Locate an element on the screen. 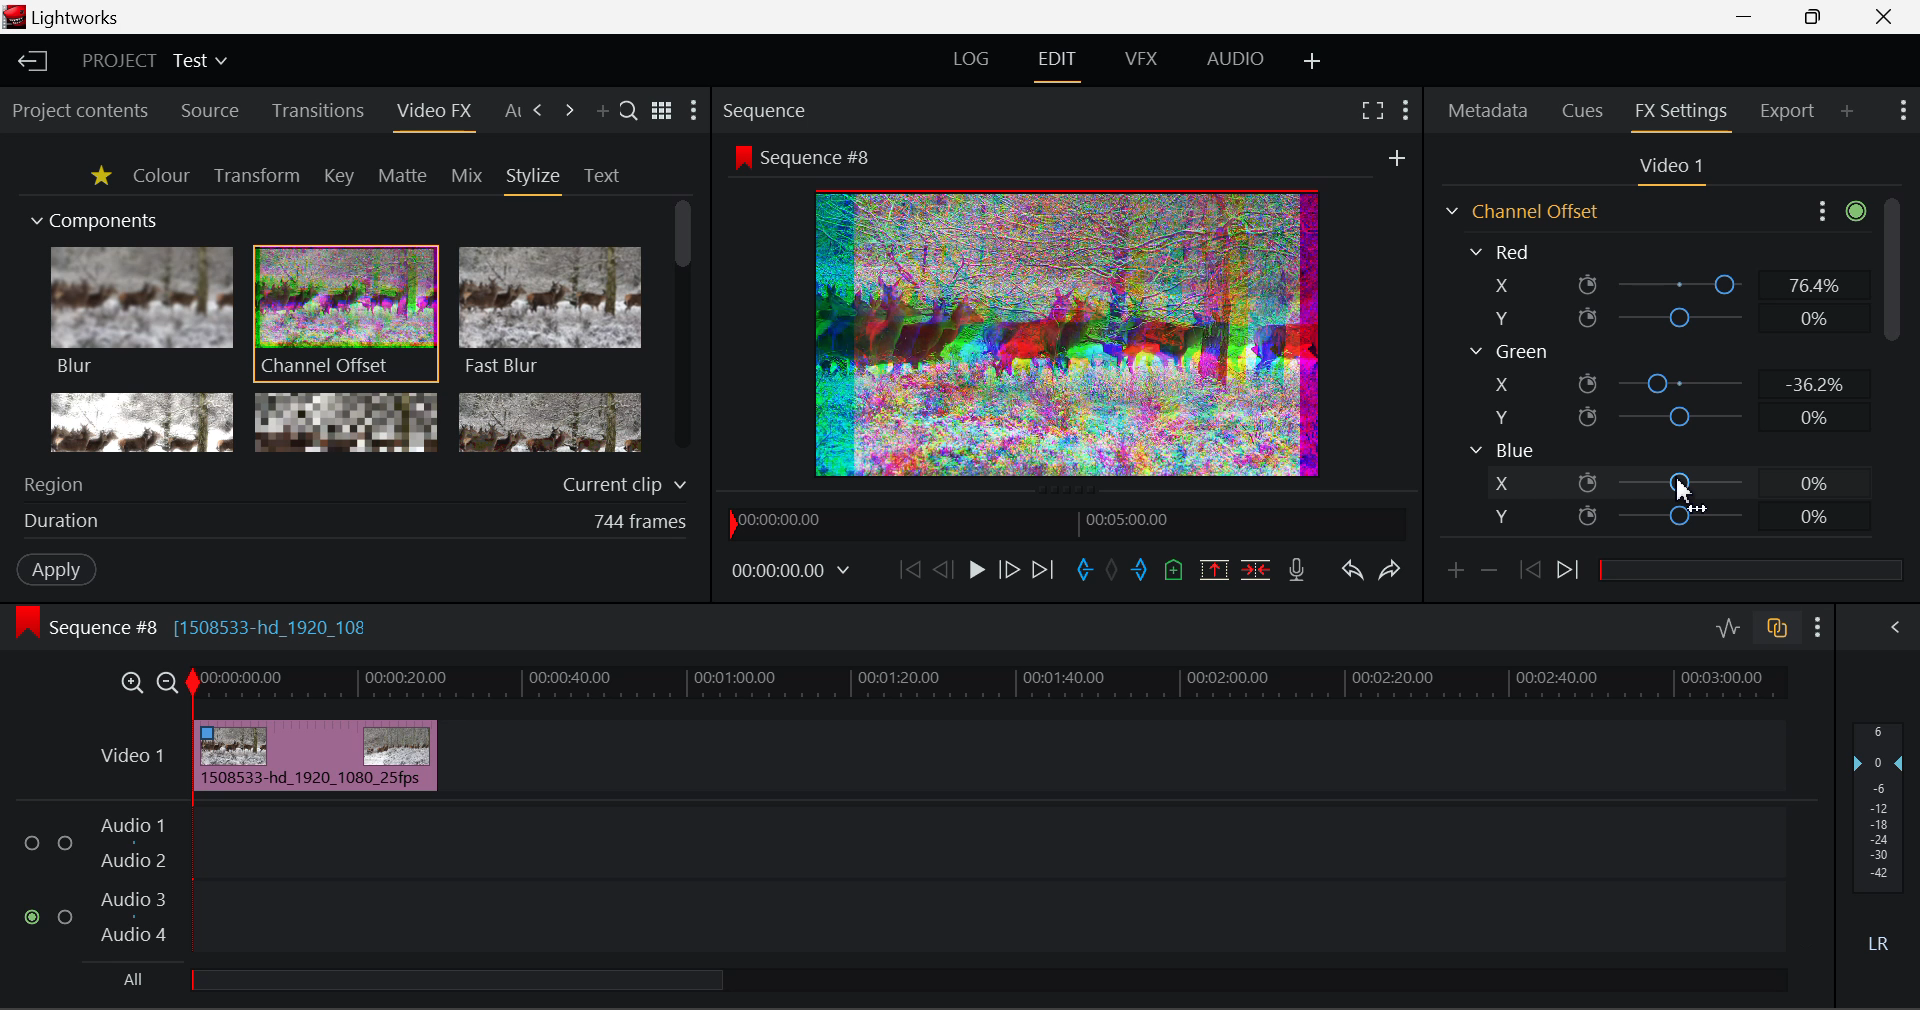 The width and height of the screenshot is (1920, 1010). Blue Y is located at coordinates (1667, 514).